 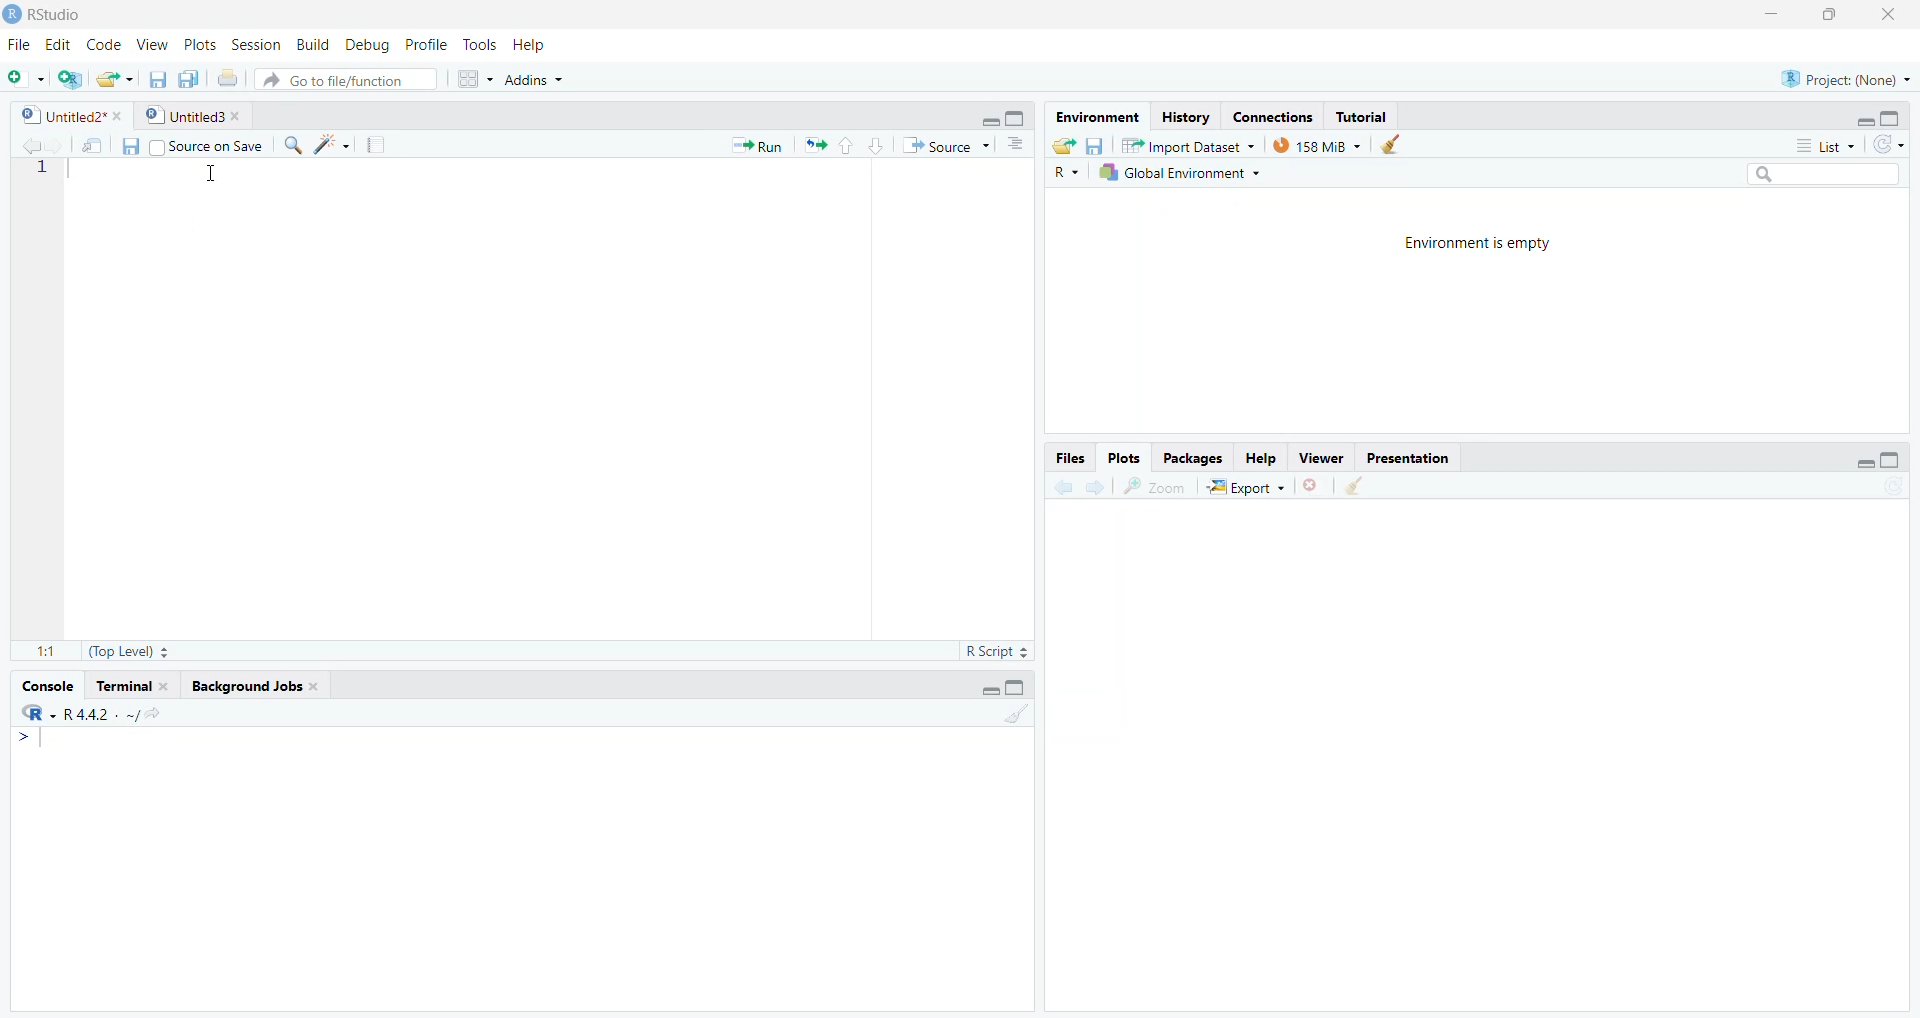 What do you see at coordinates (1157, 488) in the screenshot?
I see `Zoom` at bounding box center [1157, 488].